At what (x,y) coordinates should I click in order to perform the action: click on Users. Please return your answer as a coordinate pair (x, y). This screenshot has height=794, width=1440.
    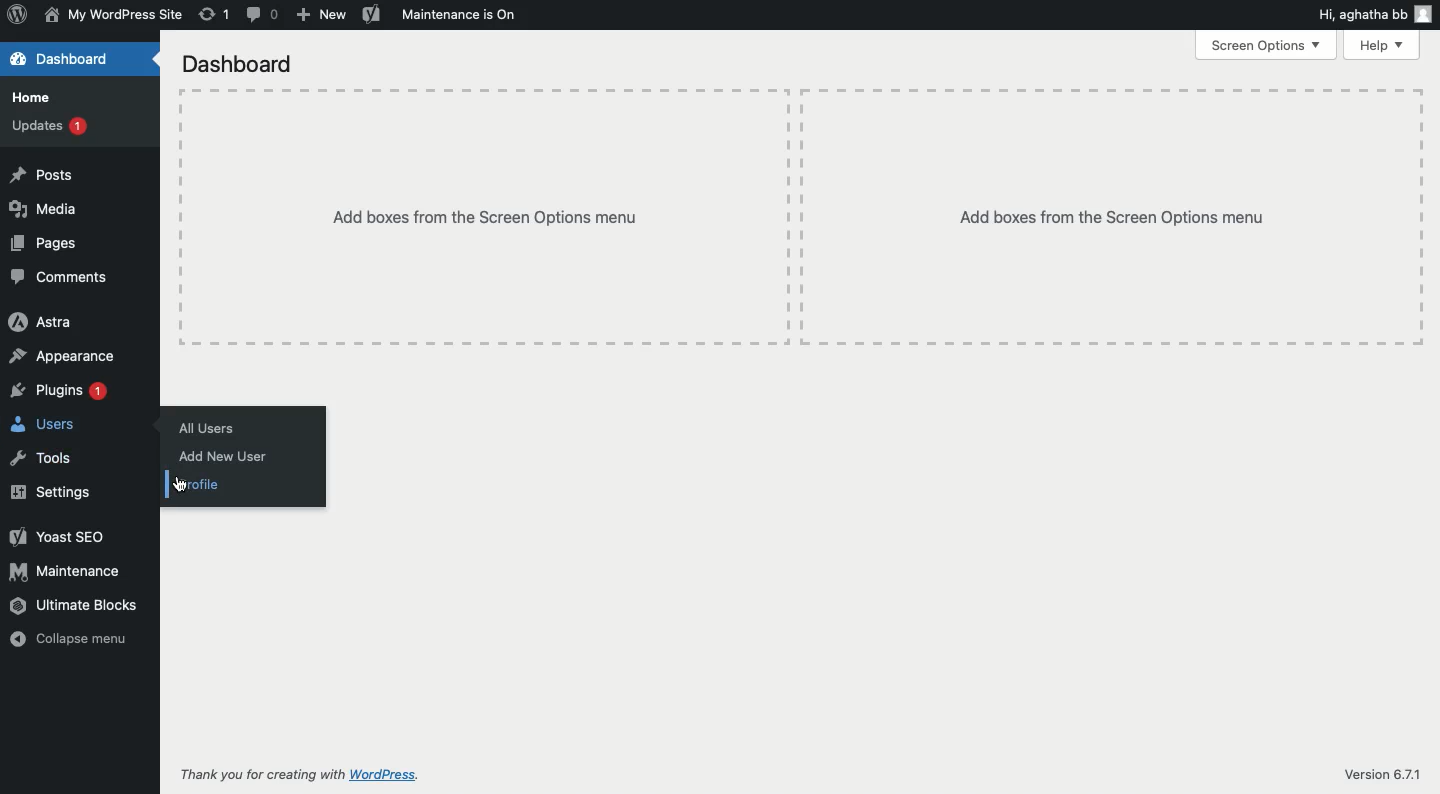
    Looking at the image, I should click on (47, 426).